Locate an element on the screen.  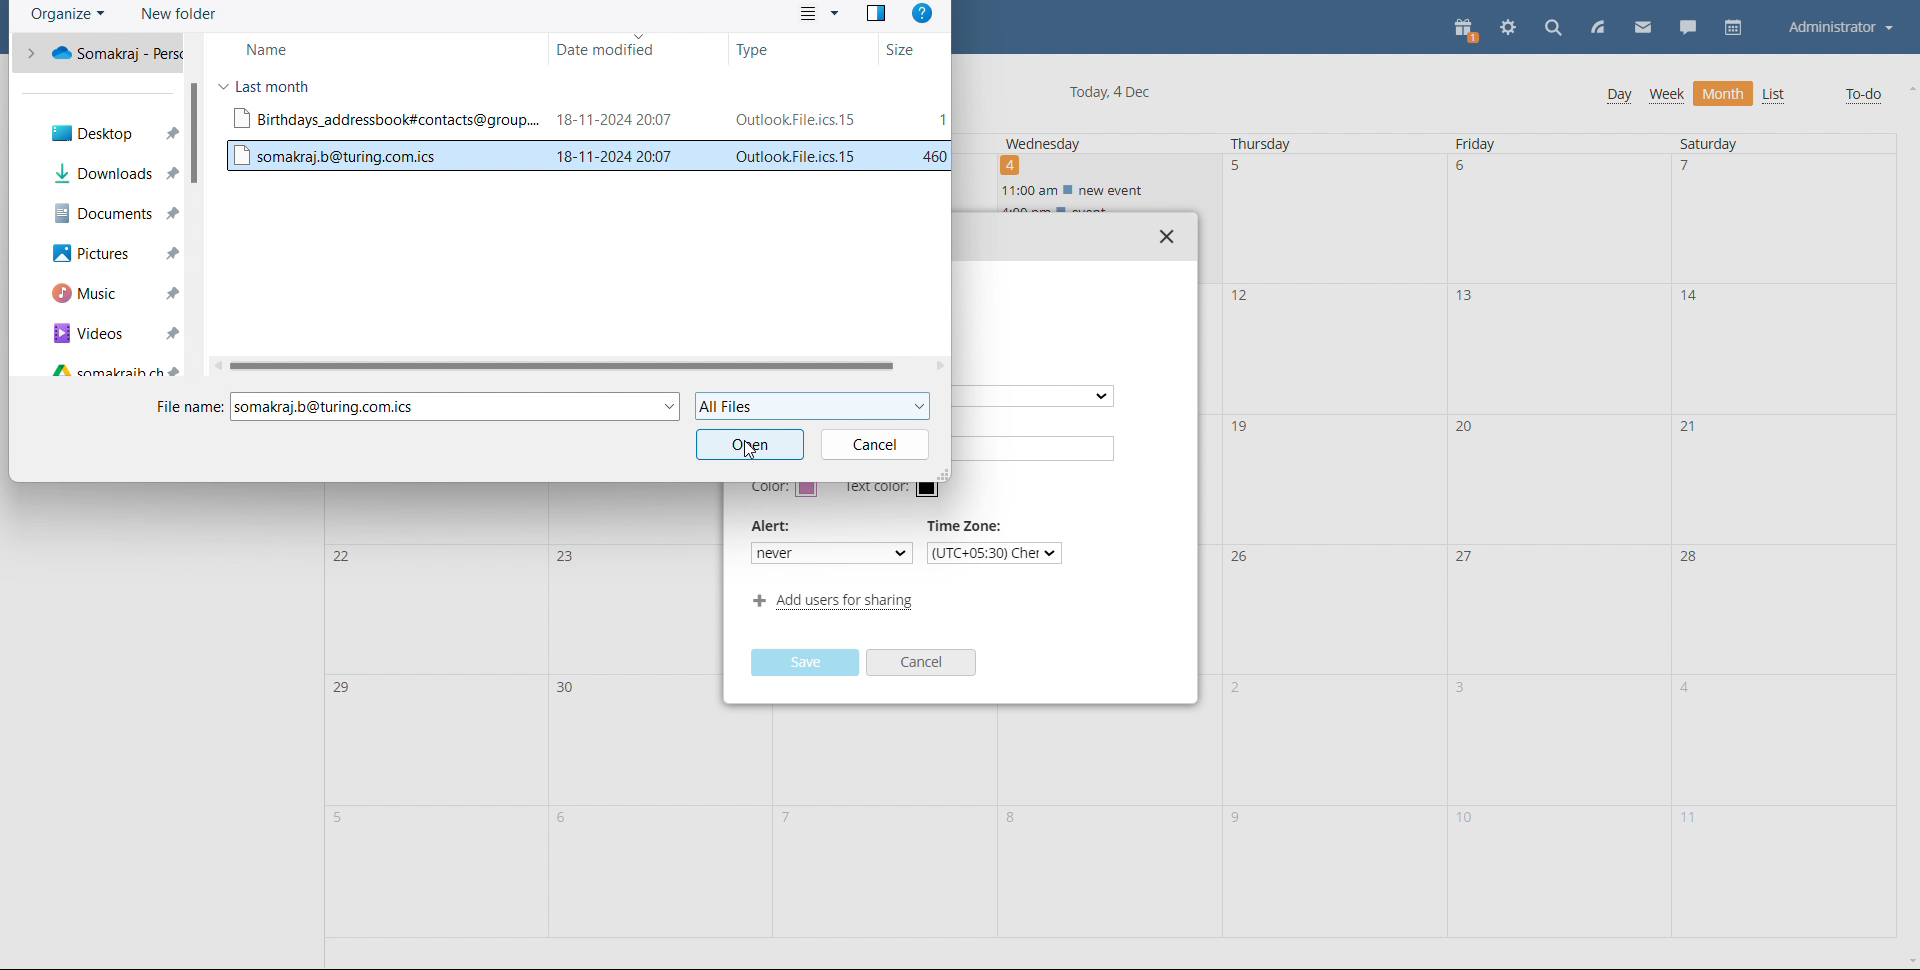
scrollbar is located at coordinates (196, 132).